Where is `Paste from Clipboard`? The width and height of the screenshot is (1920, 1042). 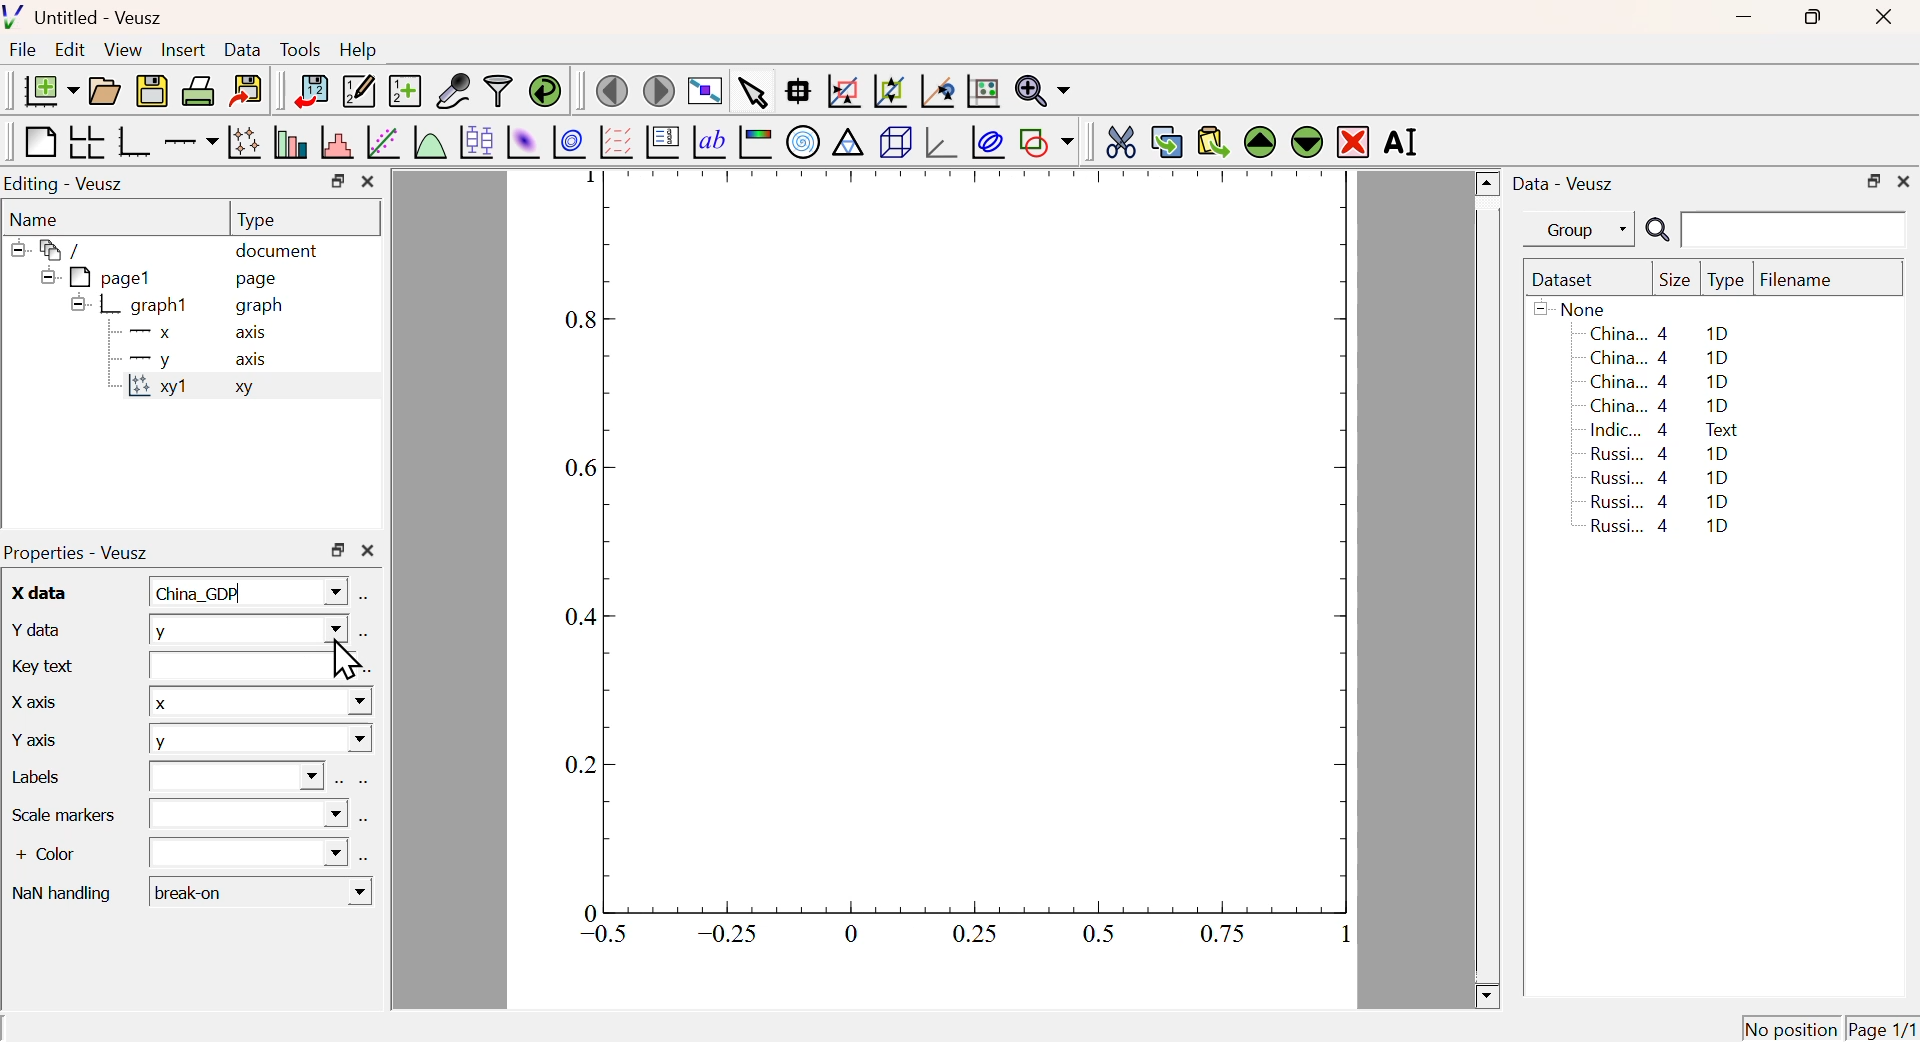
Paste from Clipboard is located at coordinates (1213, 141).